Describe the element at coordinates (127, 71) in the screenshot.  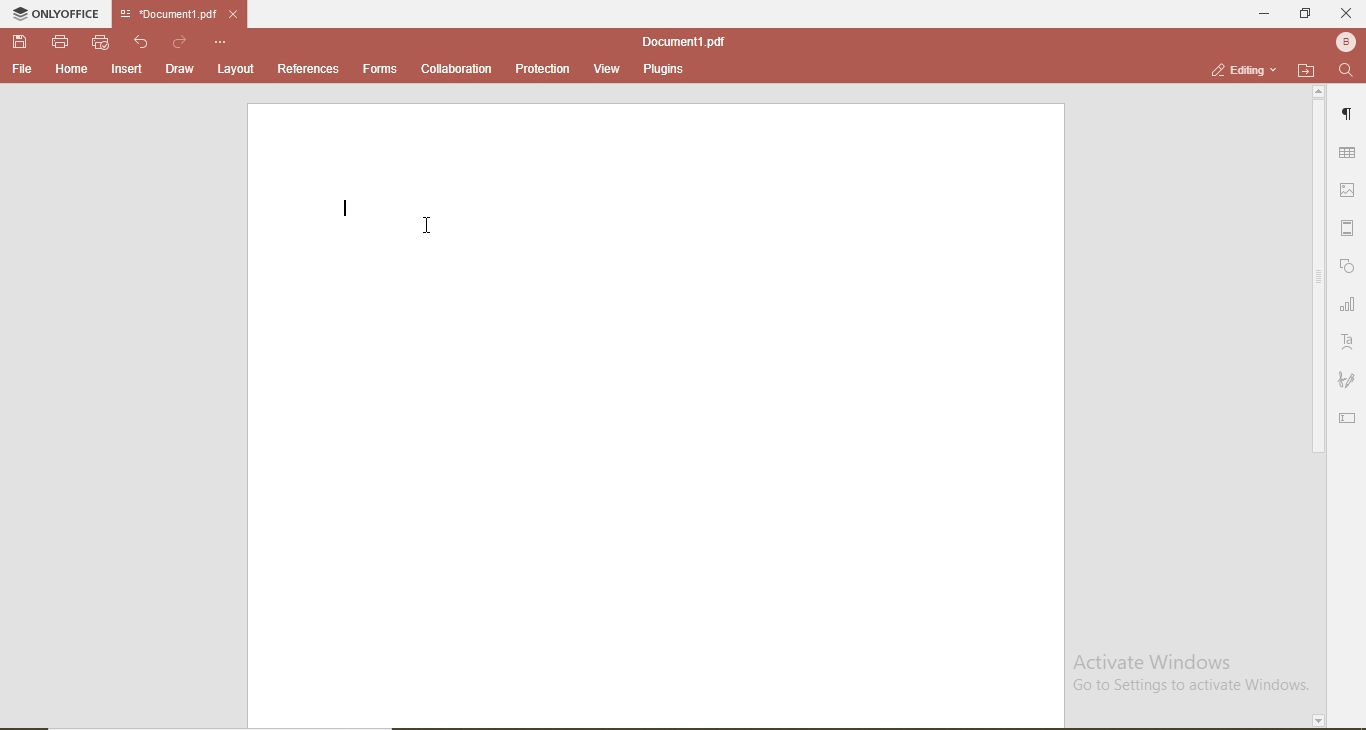
I see `insert` at that location.